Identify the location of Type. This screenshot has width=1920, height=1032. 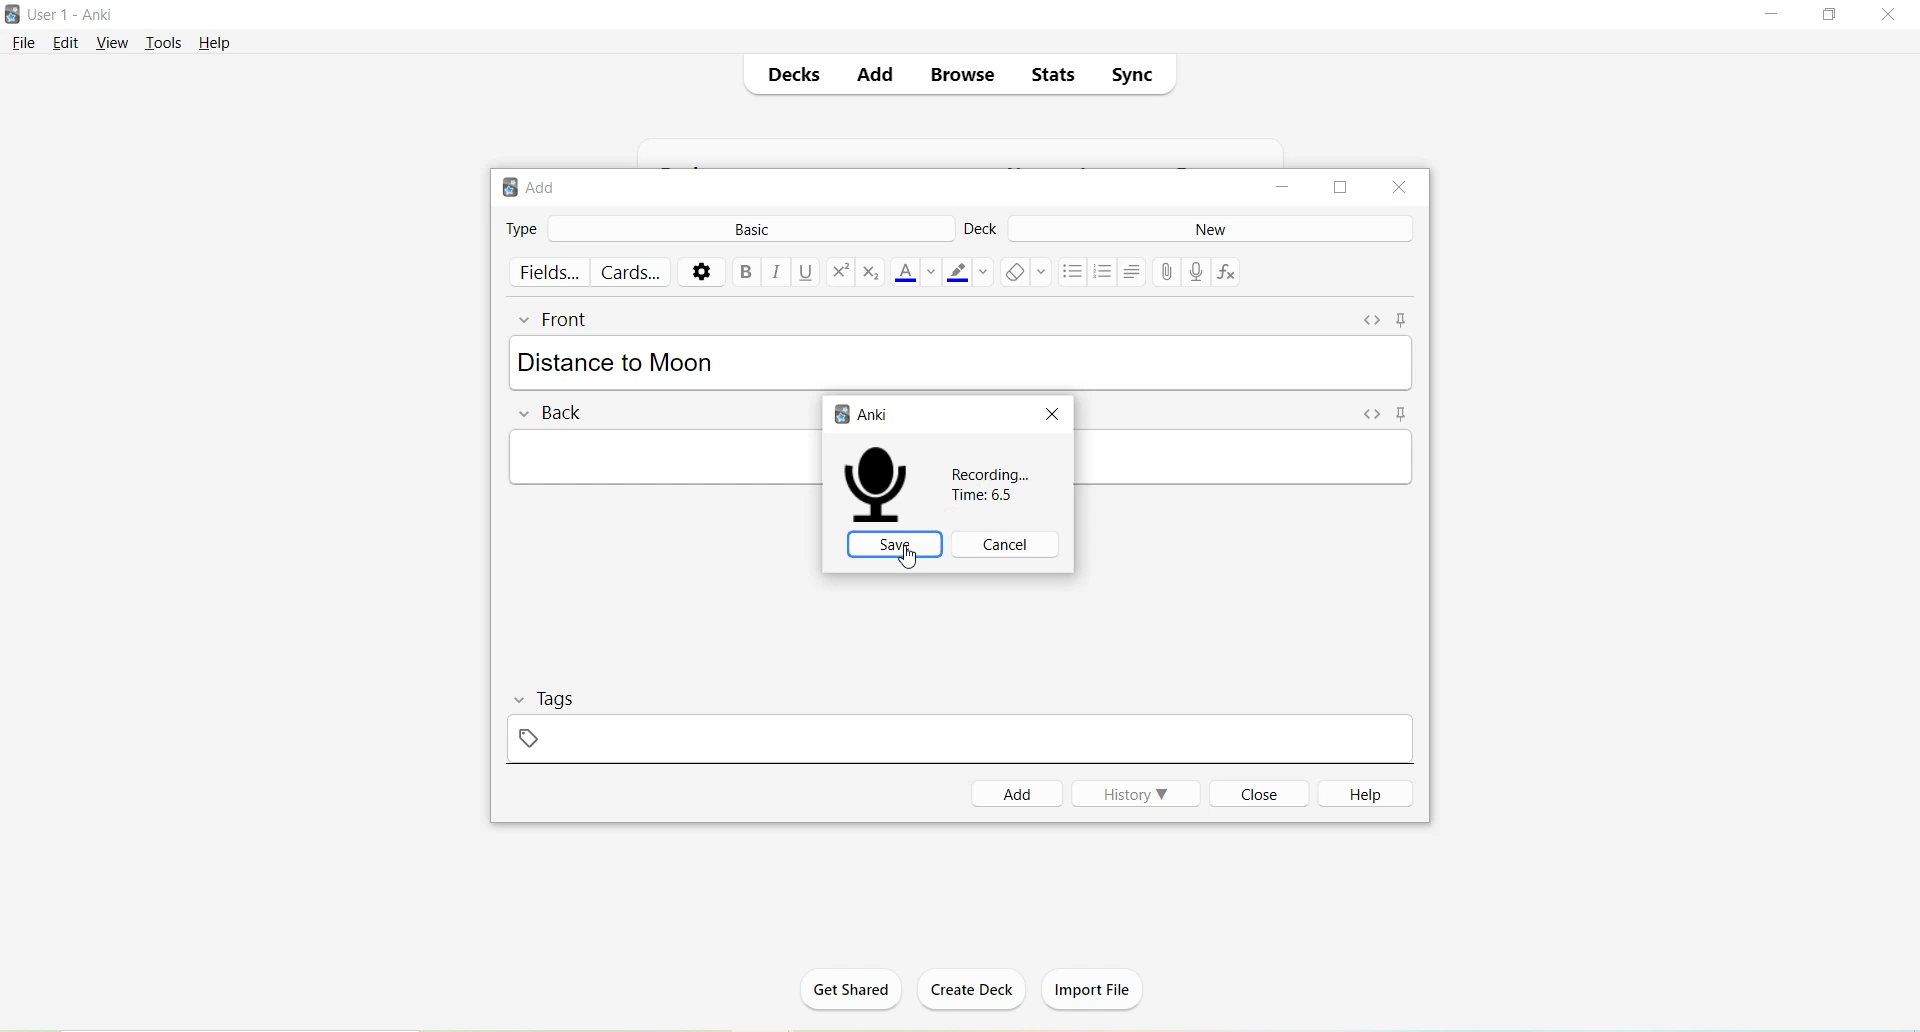
(522, 227).